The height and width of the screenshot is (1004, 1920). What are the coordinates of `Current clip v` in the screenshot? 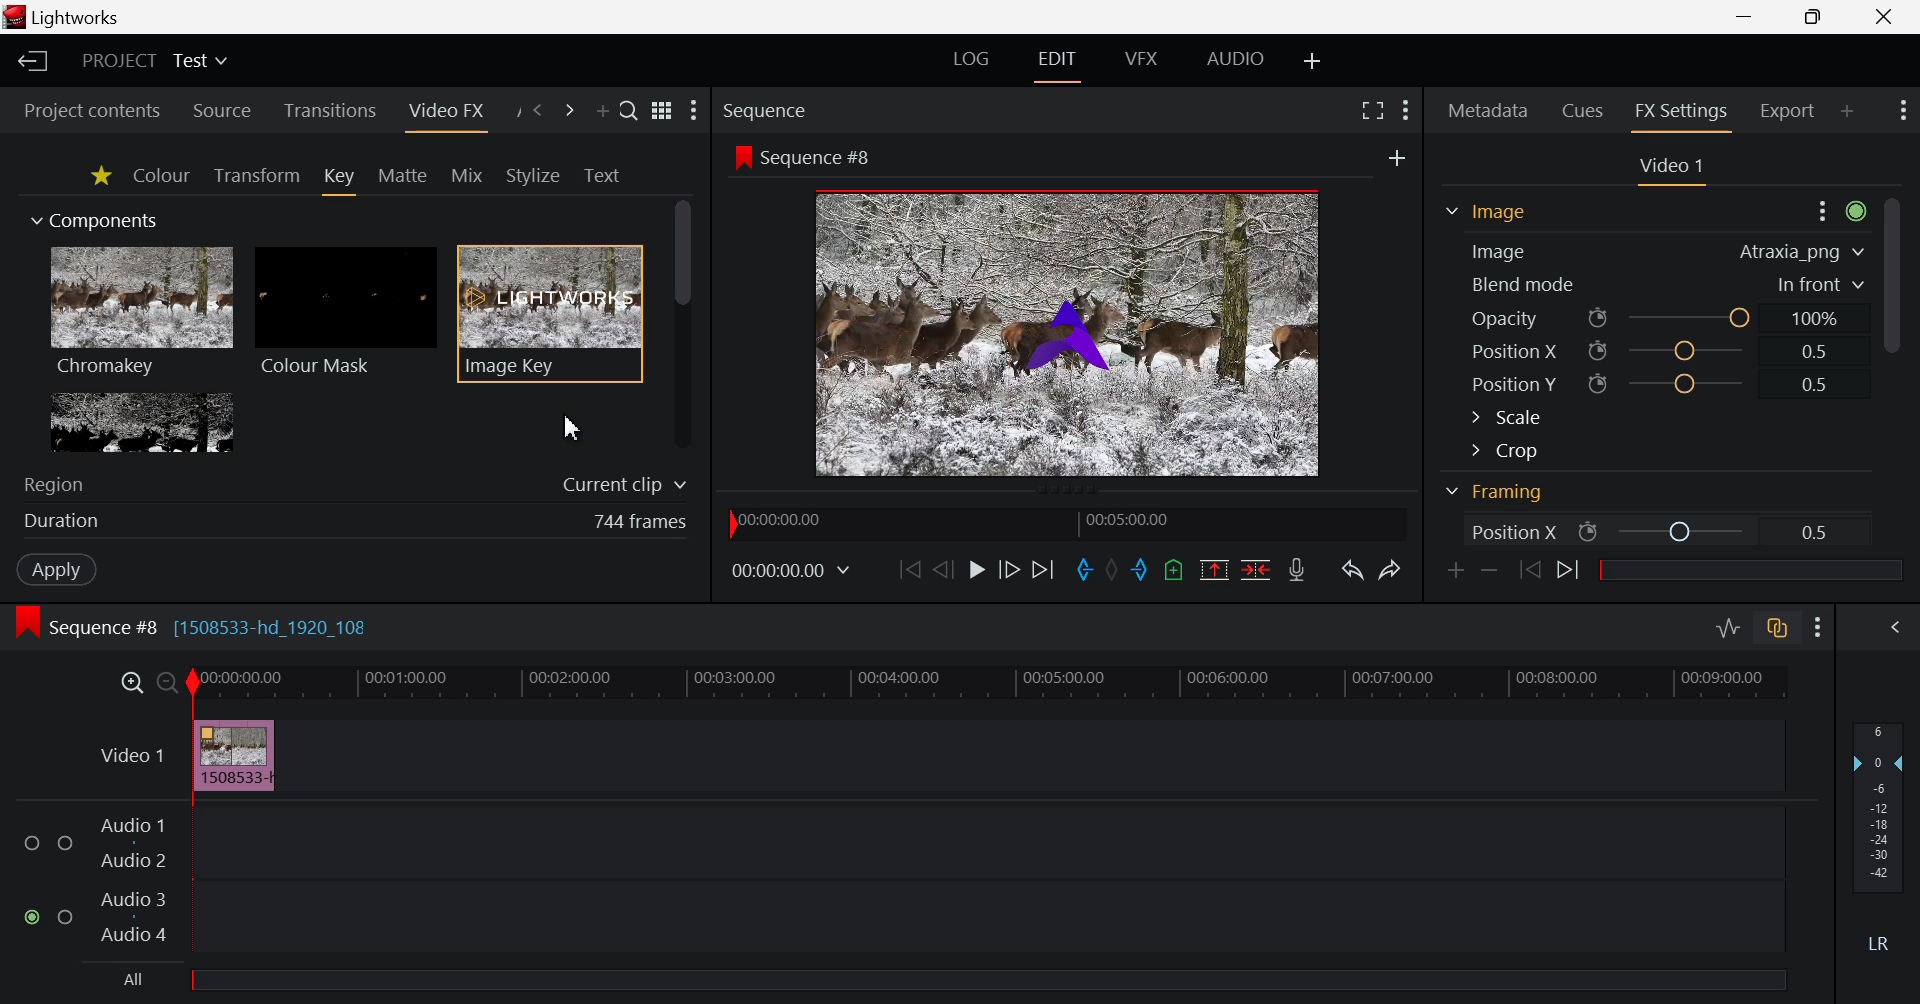 It's located at (623, 483).